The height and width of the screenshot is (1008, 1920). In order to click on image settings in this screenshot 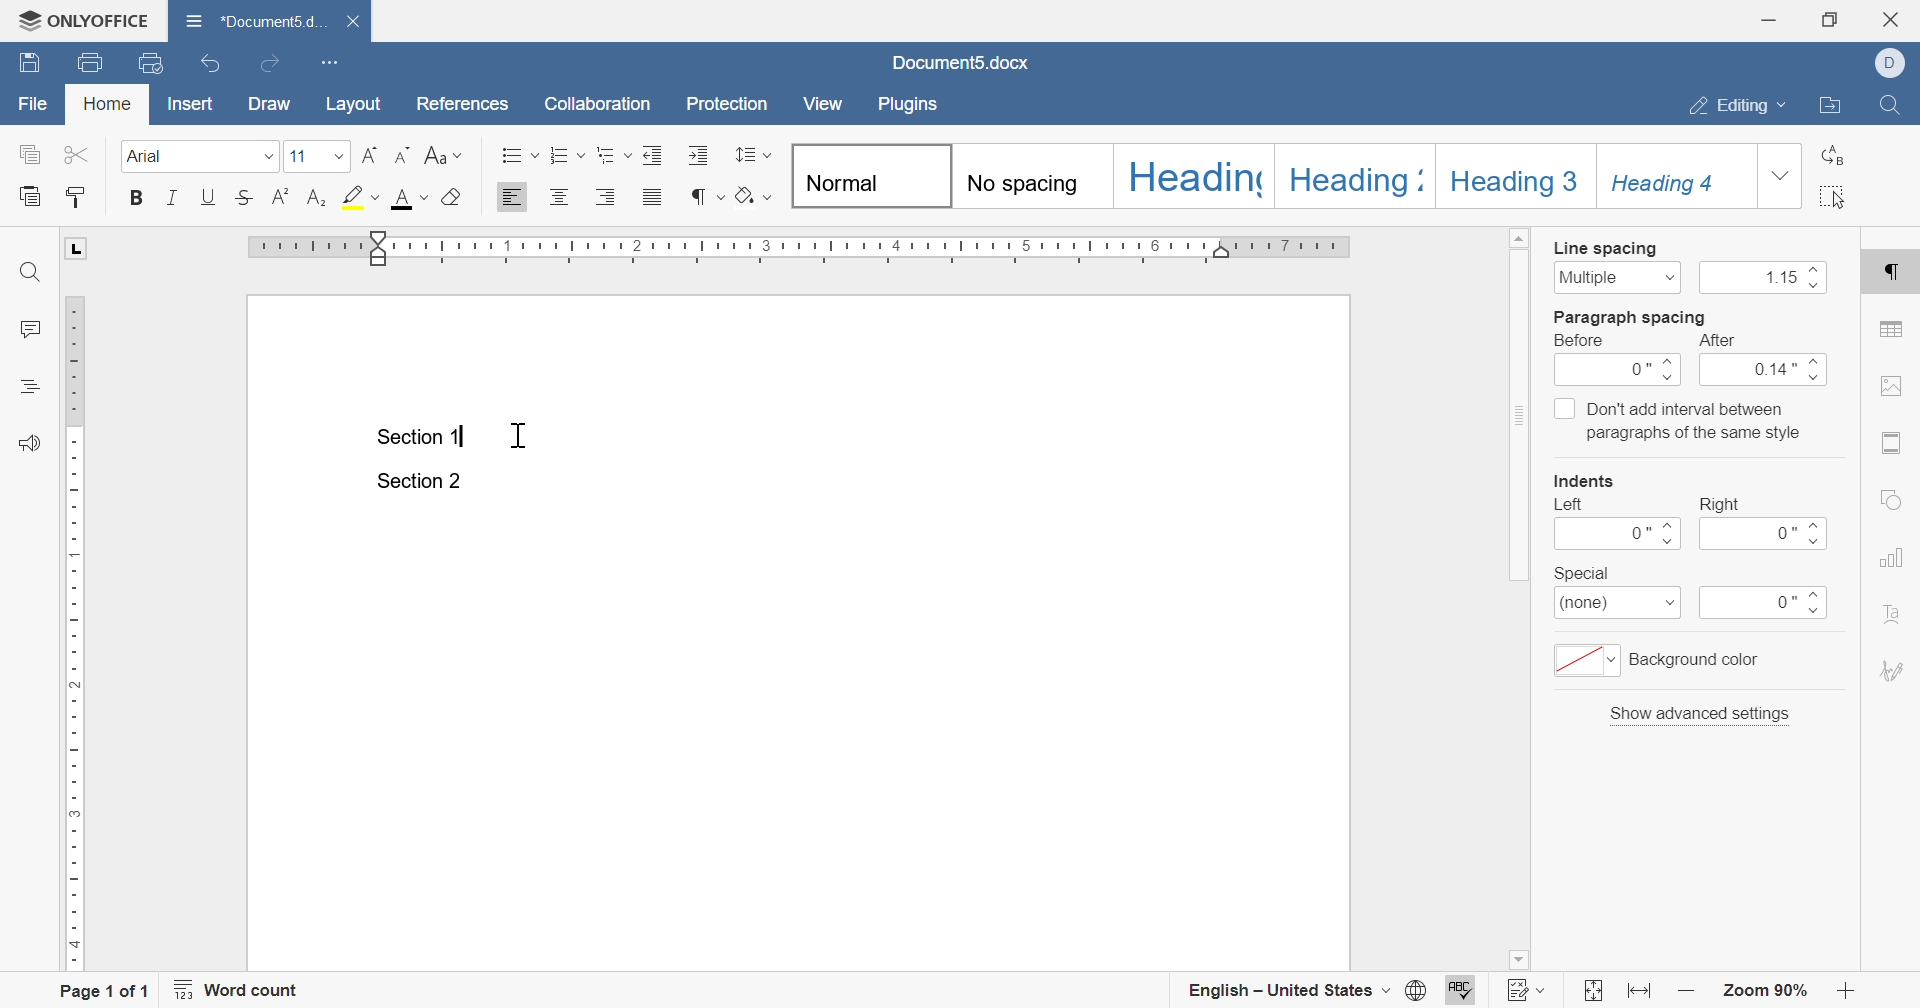, I will do `click(1889, 385)`.